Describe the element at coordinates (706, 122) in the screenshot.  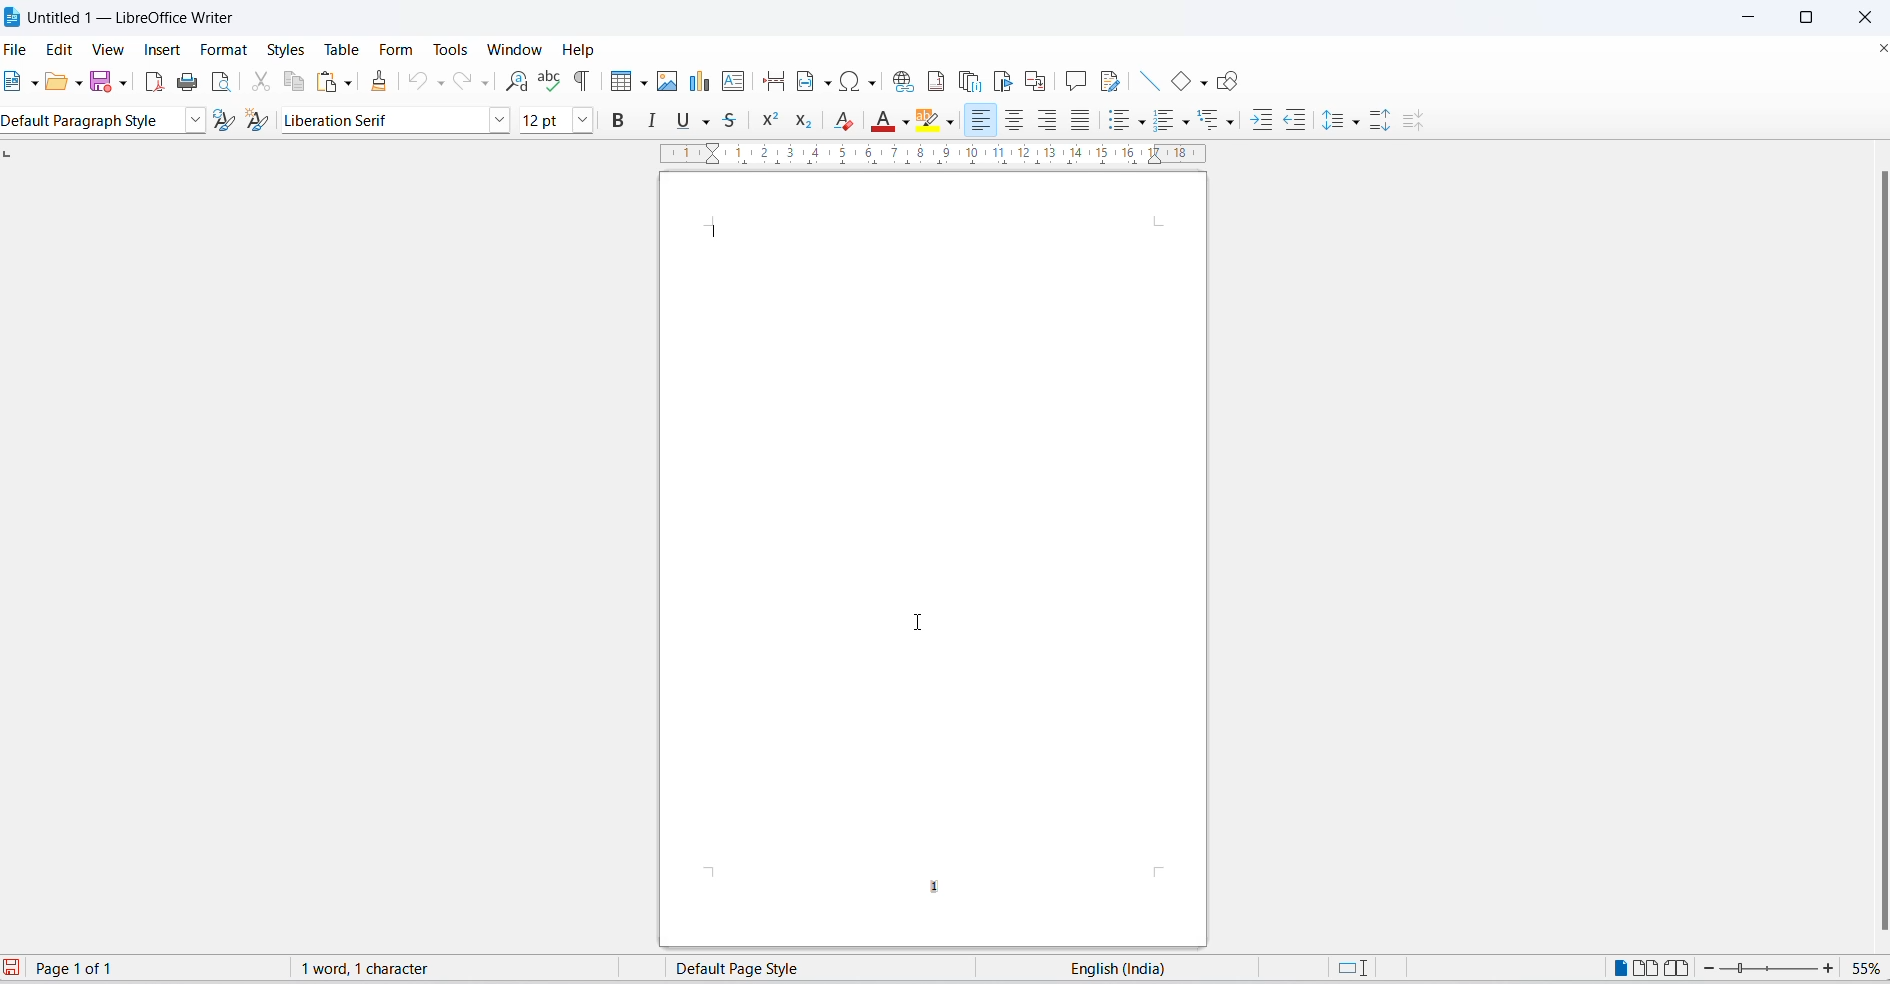
I see `underline options` at that location.